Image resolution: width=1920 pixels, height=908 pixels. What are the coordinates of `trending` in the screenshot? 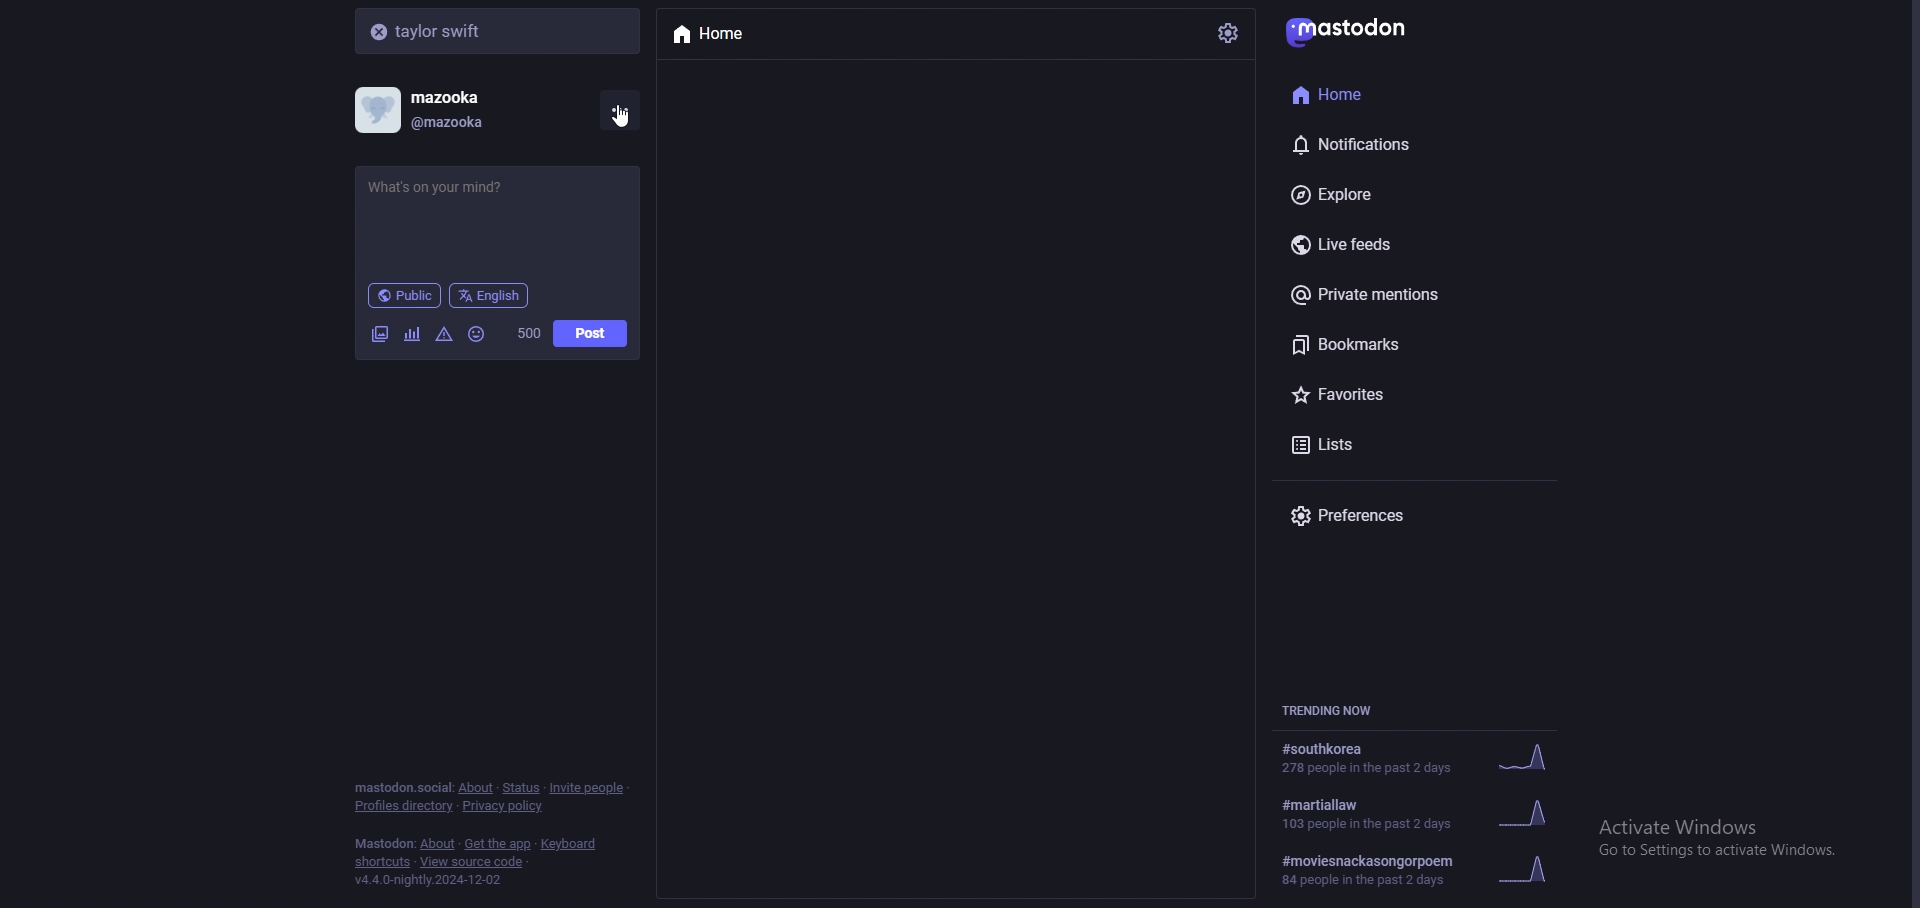 It's located at (1424, 868).